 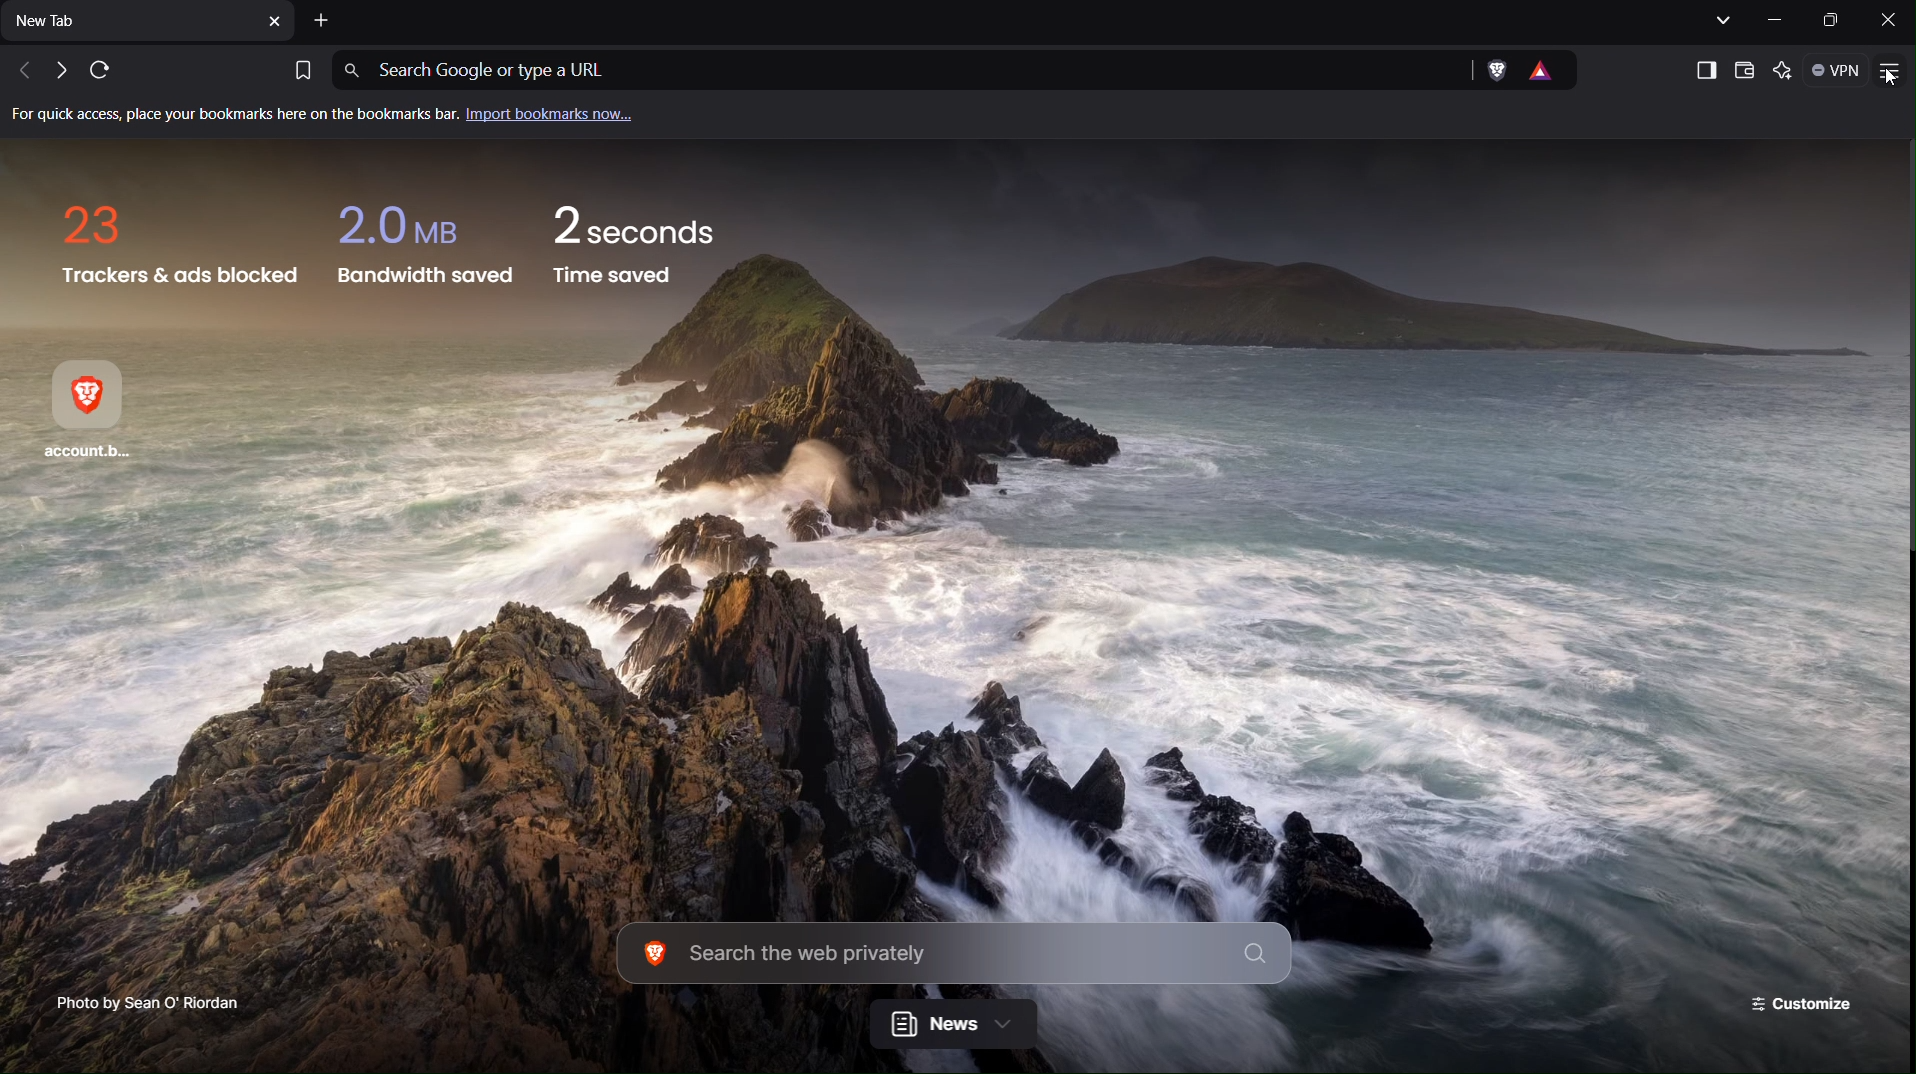 What do you see at coordinates (638, 251) in the screenshot?
I see `Time saved` at bounding box center [638, 251].